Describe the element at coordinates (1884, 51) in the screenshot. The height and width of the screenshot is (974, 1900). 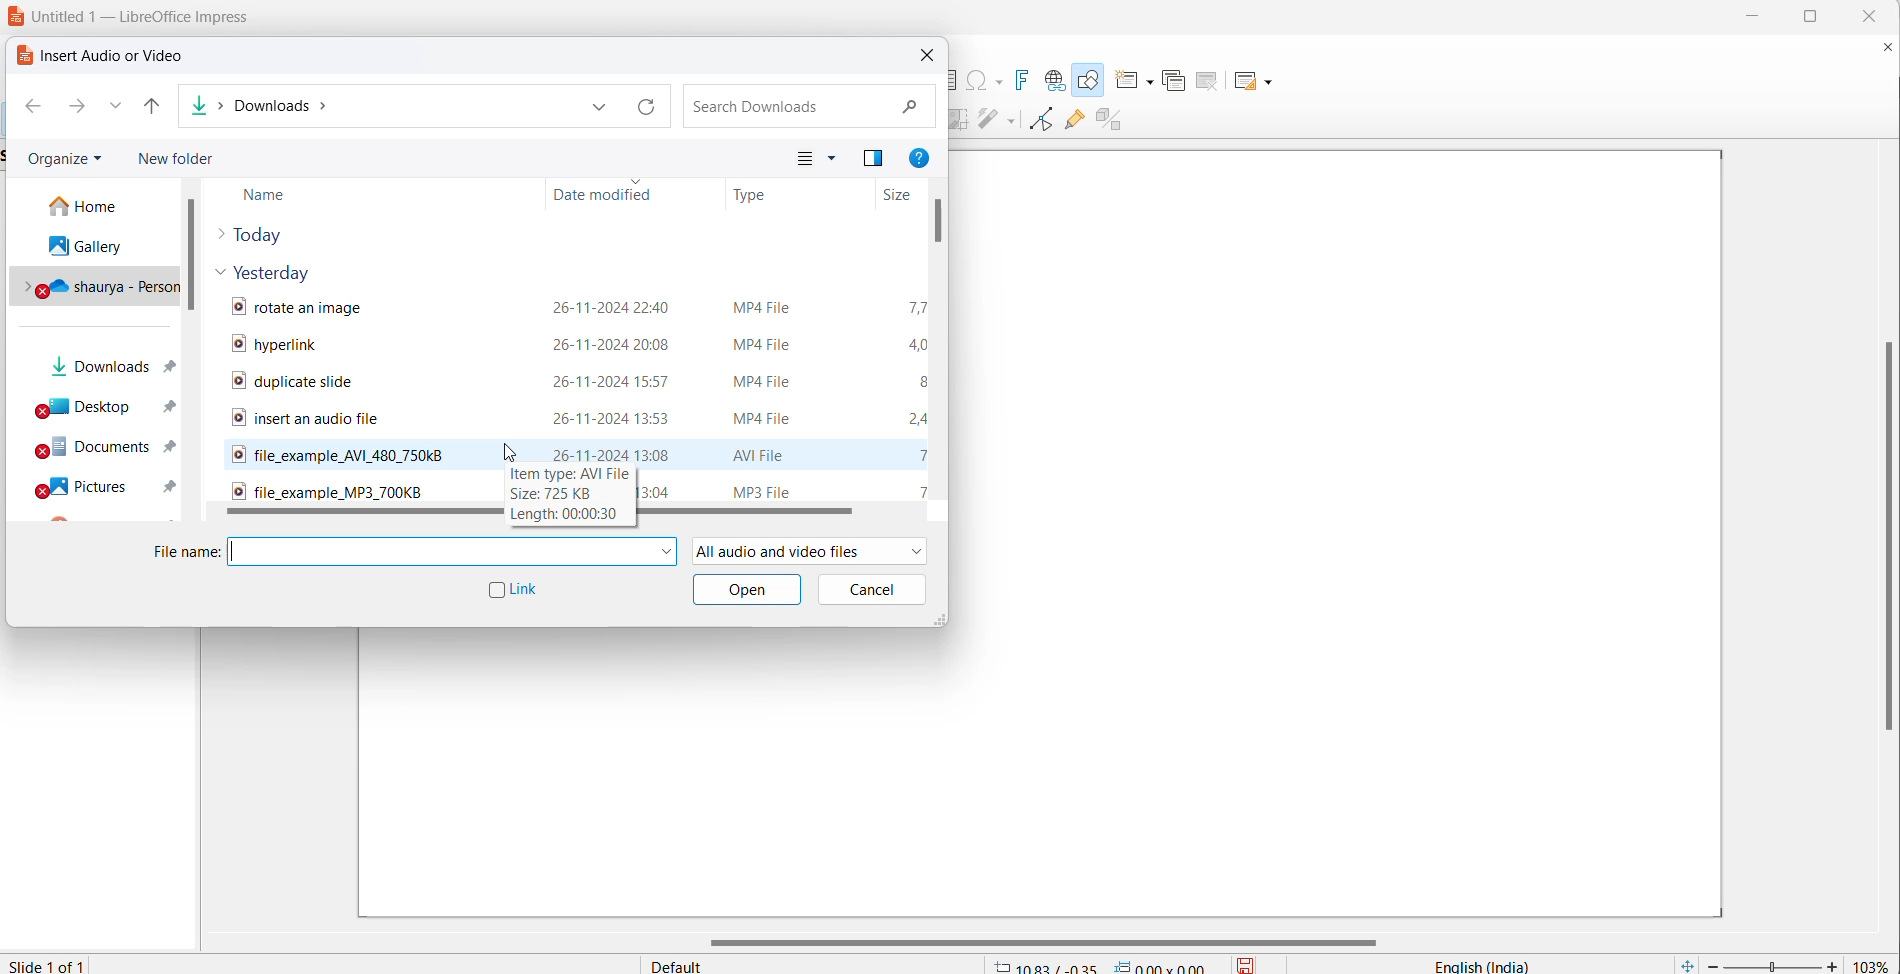
I see `close document` at that location.